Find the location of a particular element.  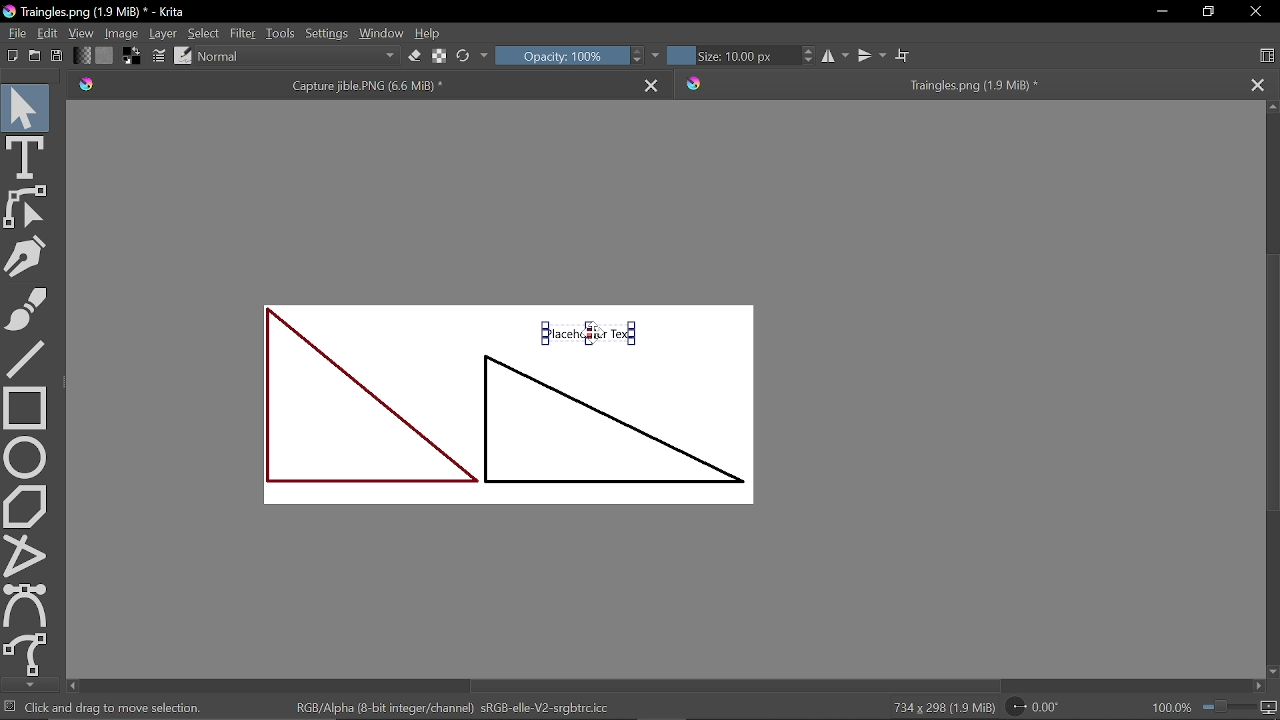

Window is located at coordinates (382, 32).